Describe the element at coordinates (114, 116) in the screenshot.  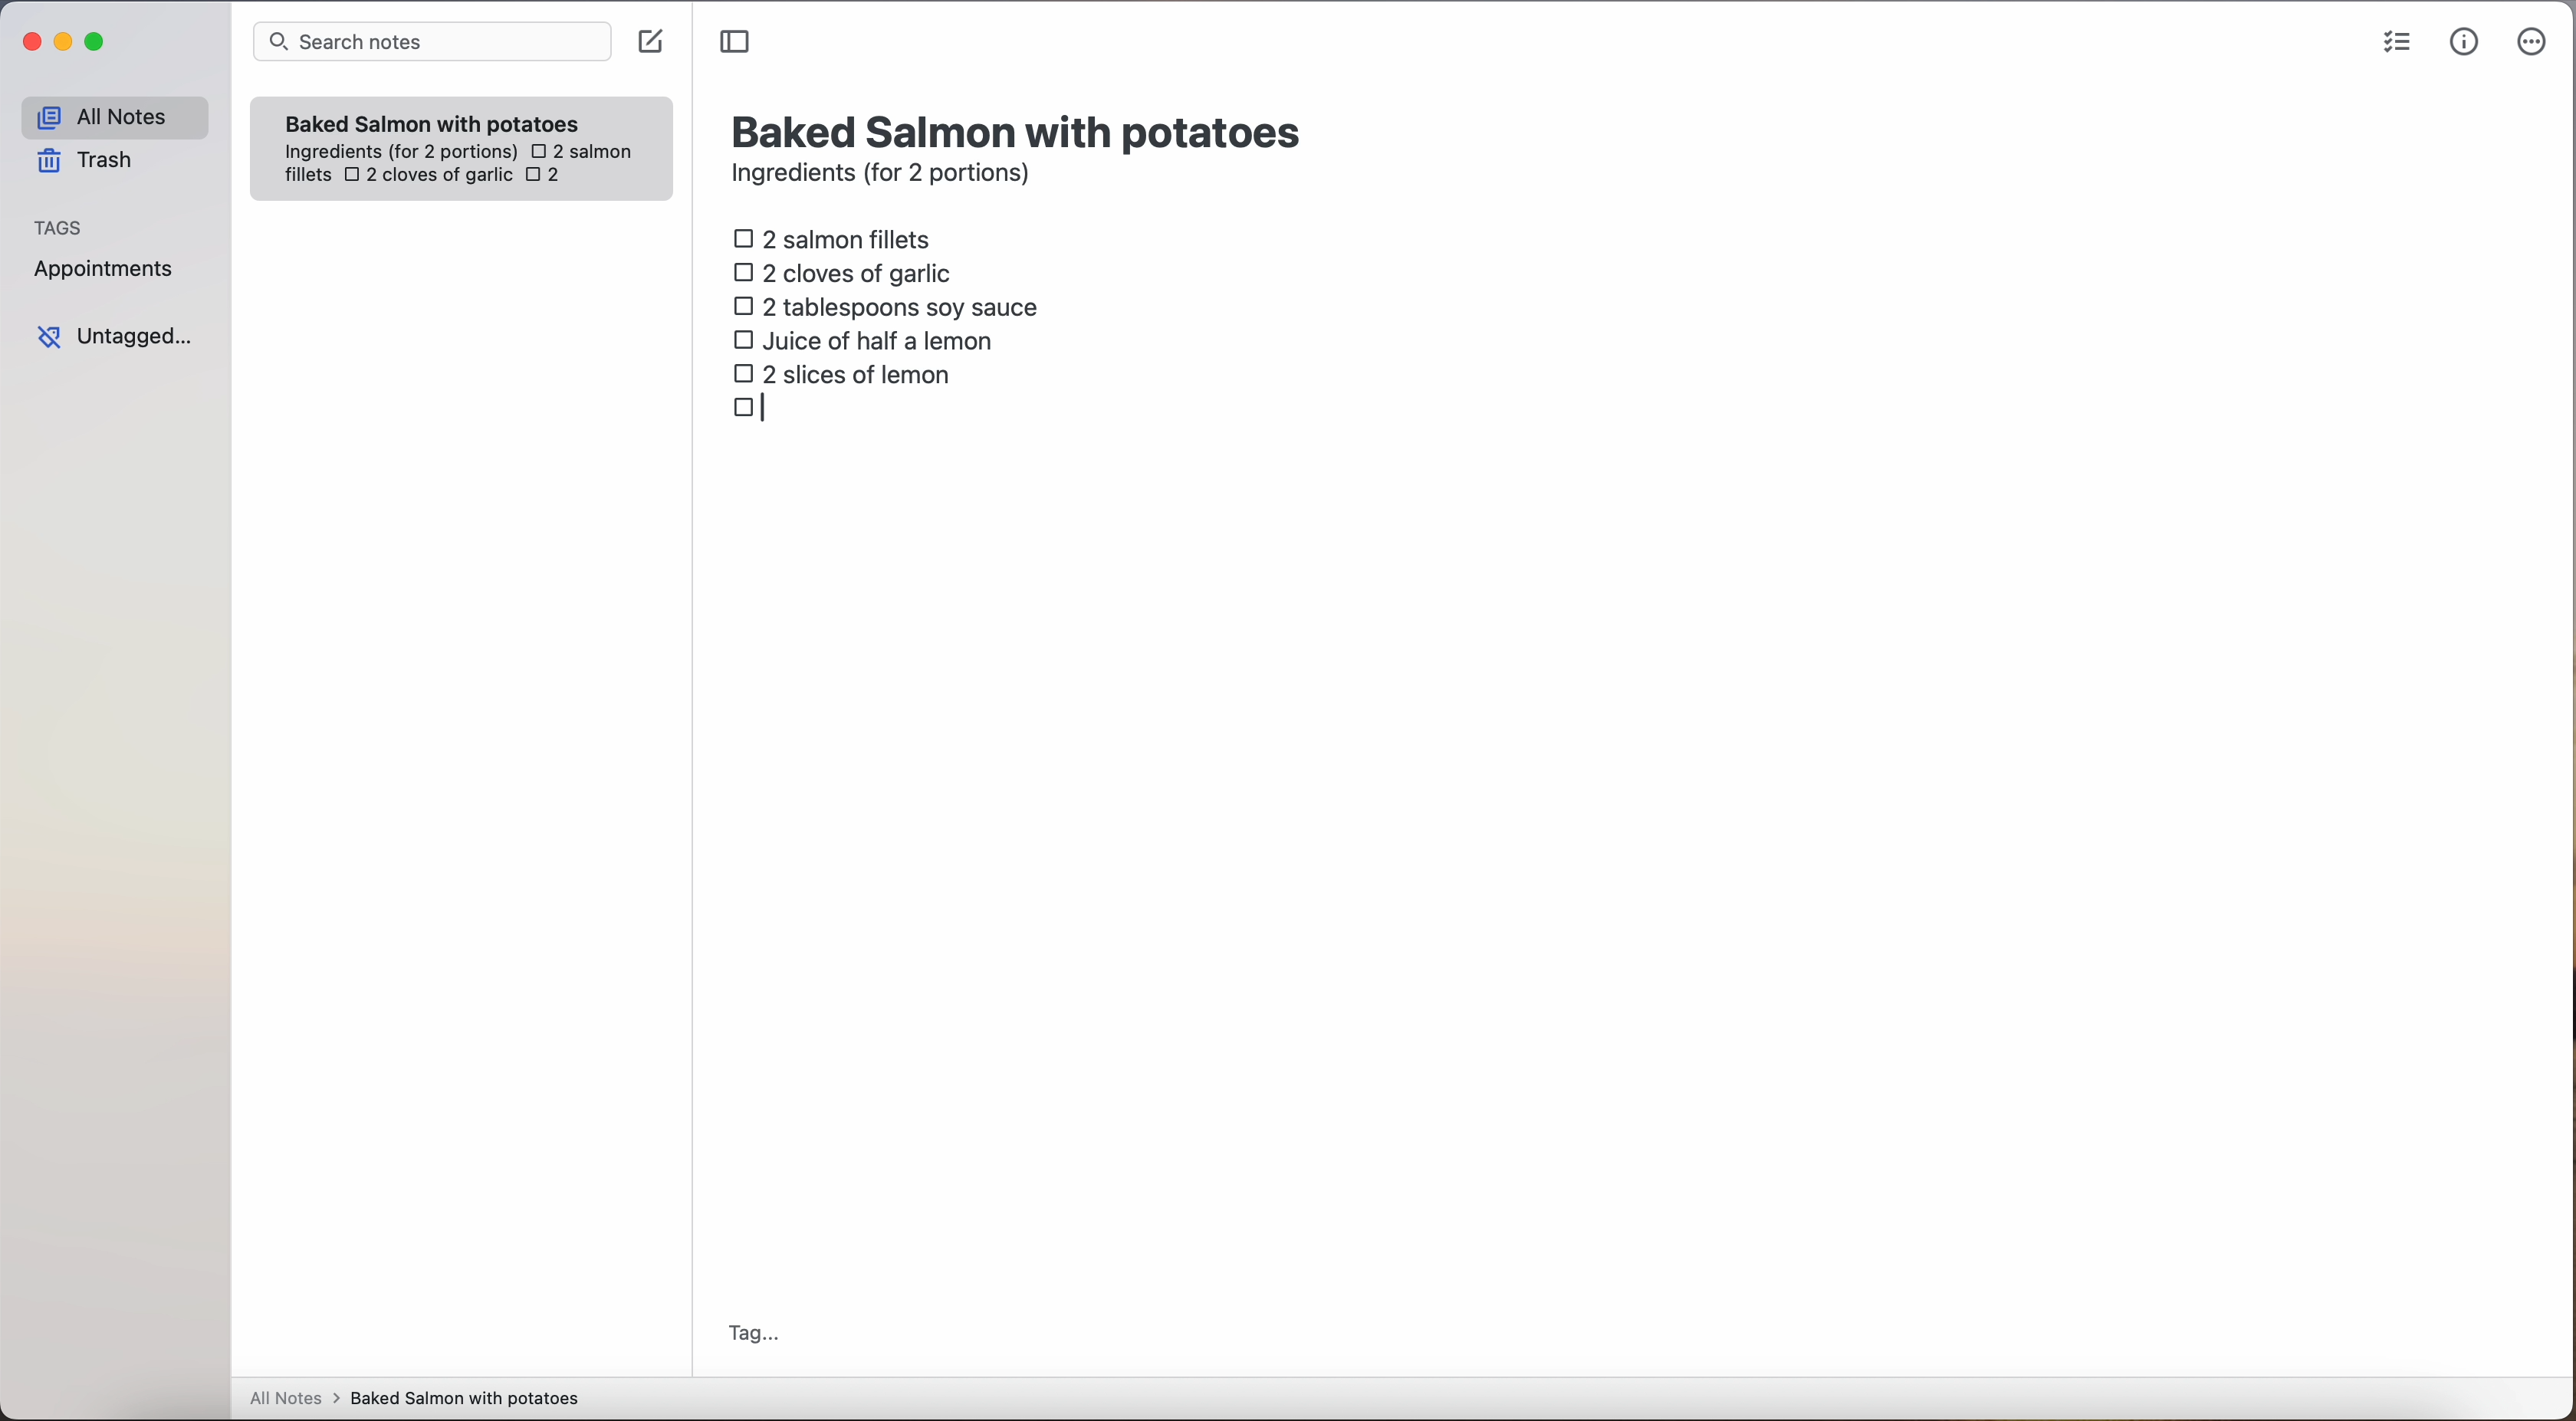
I see `all notes` at that location.